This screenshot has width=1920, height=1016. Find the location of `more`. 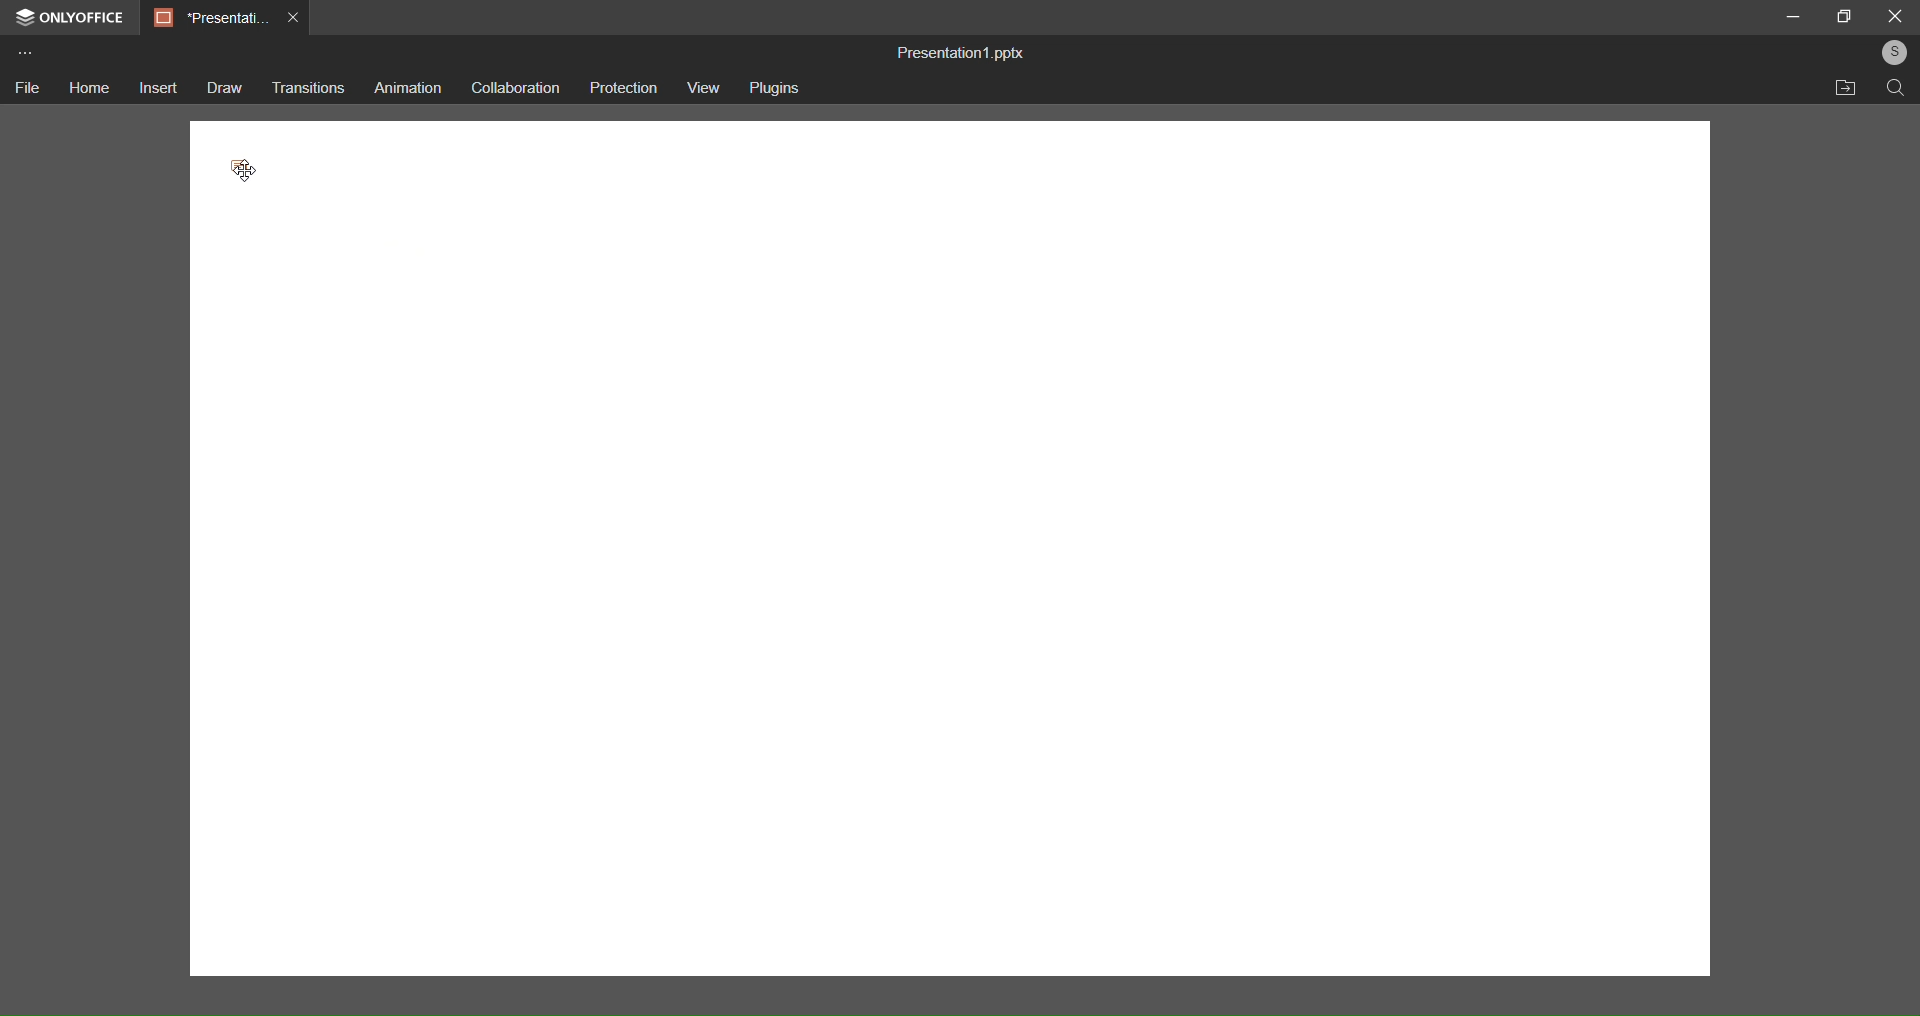

more is located at coordinates (25, 52).